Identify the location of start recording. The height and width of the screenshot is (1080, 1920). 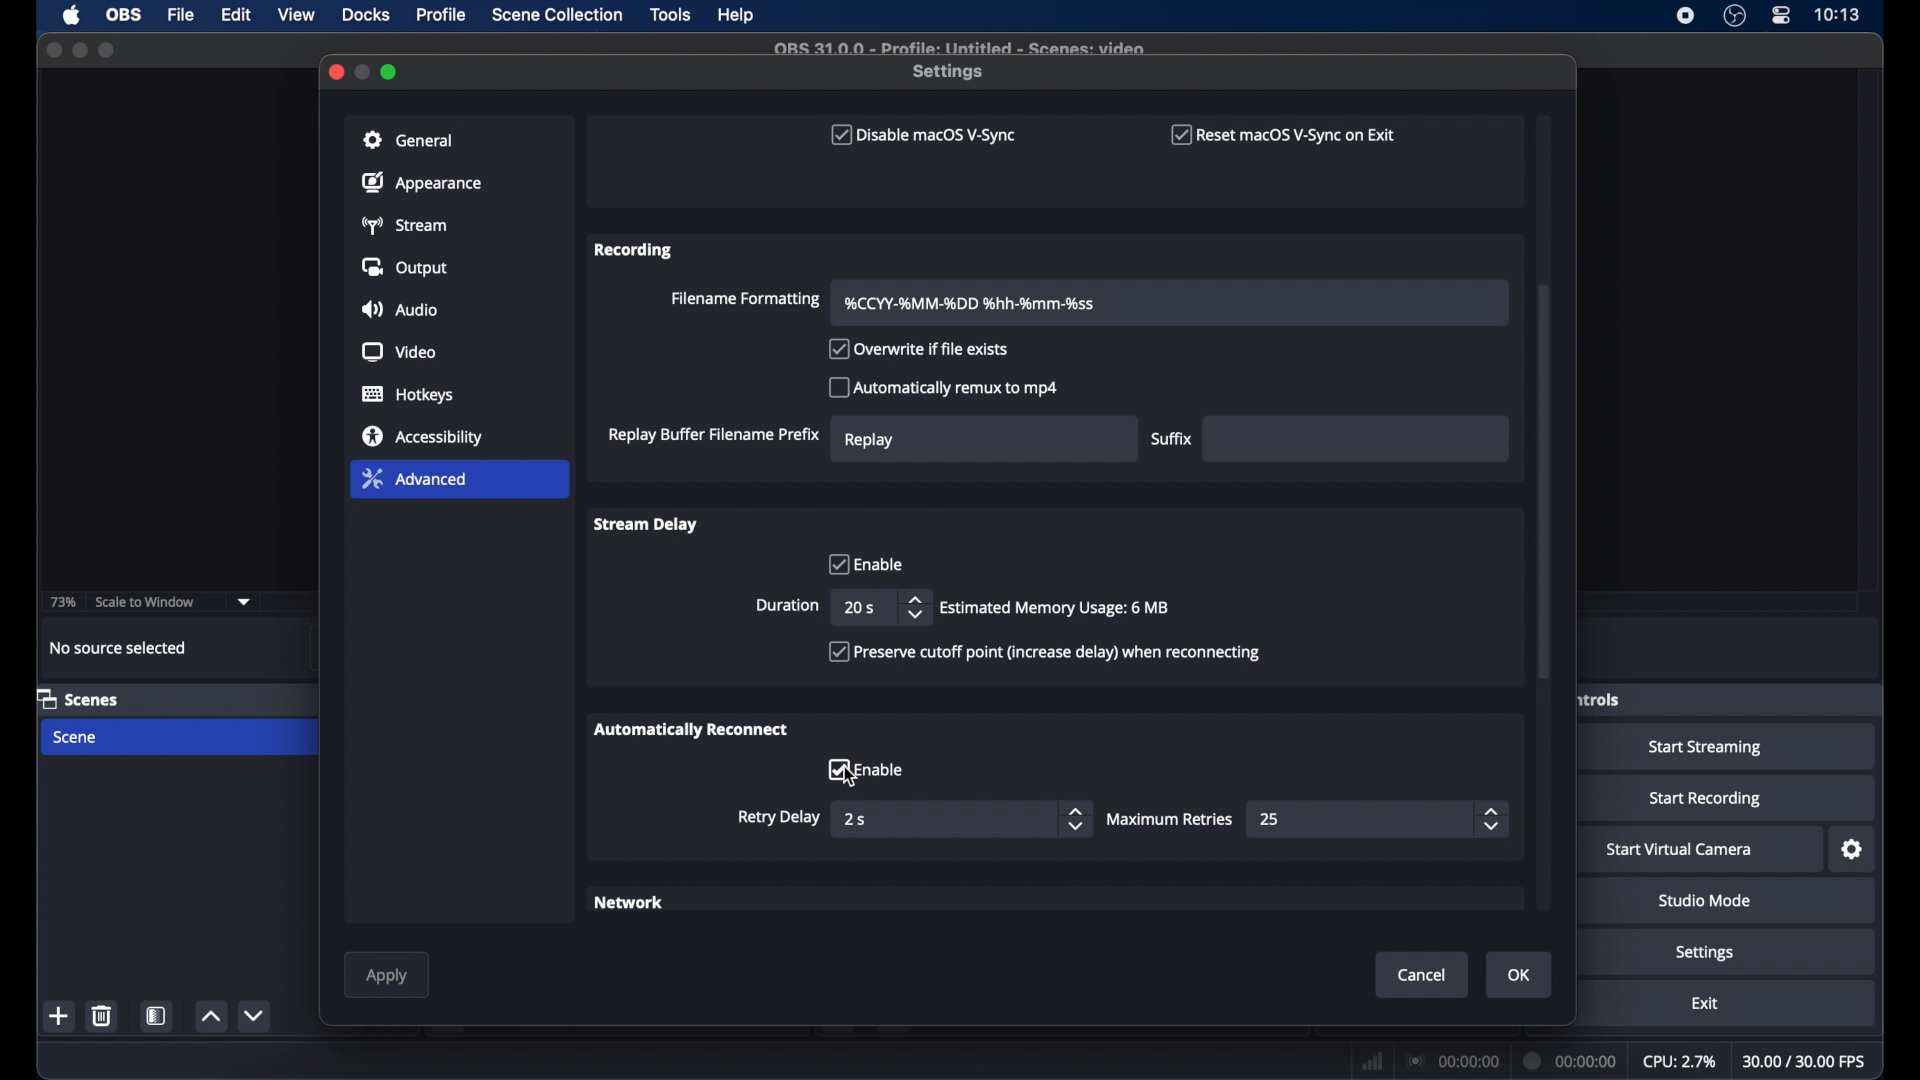
(1706, 799).